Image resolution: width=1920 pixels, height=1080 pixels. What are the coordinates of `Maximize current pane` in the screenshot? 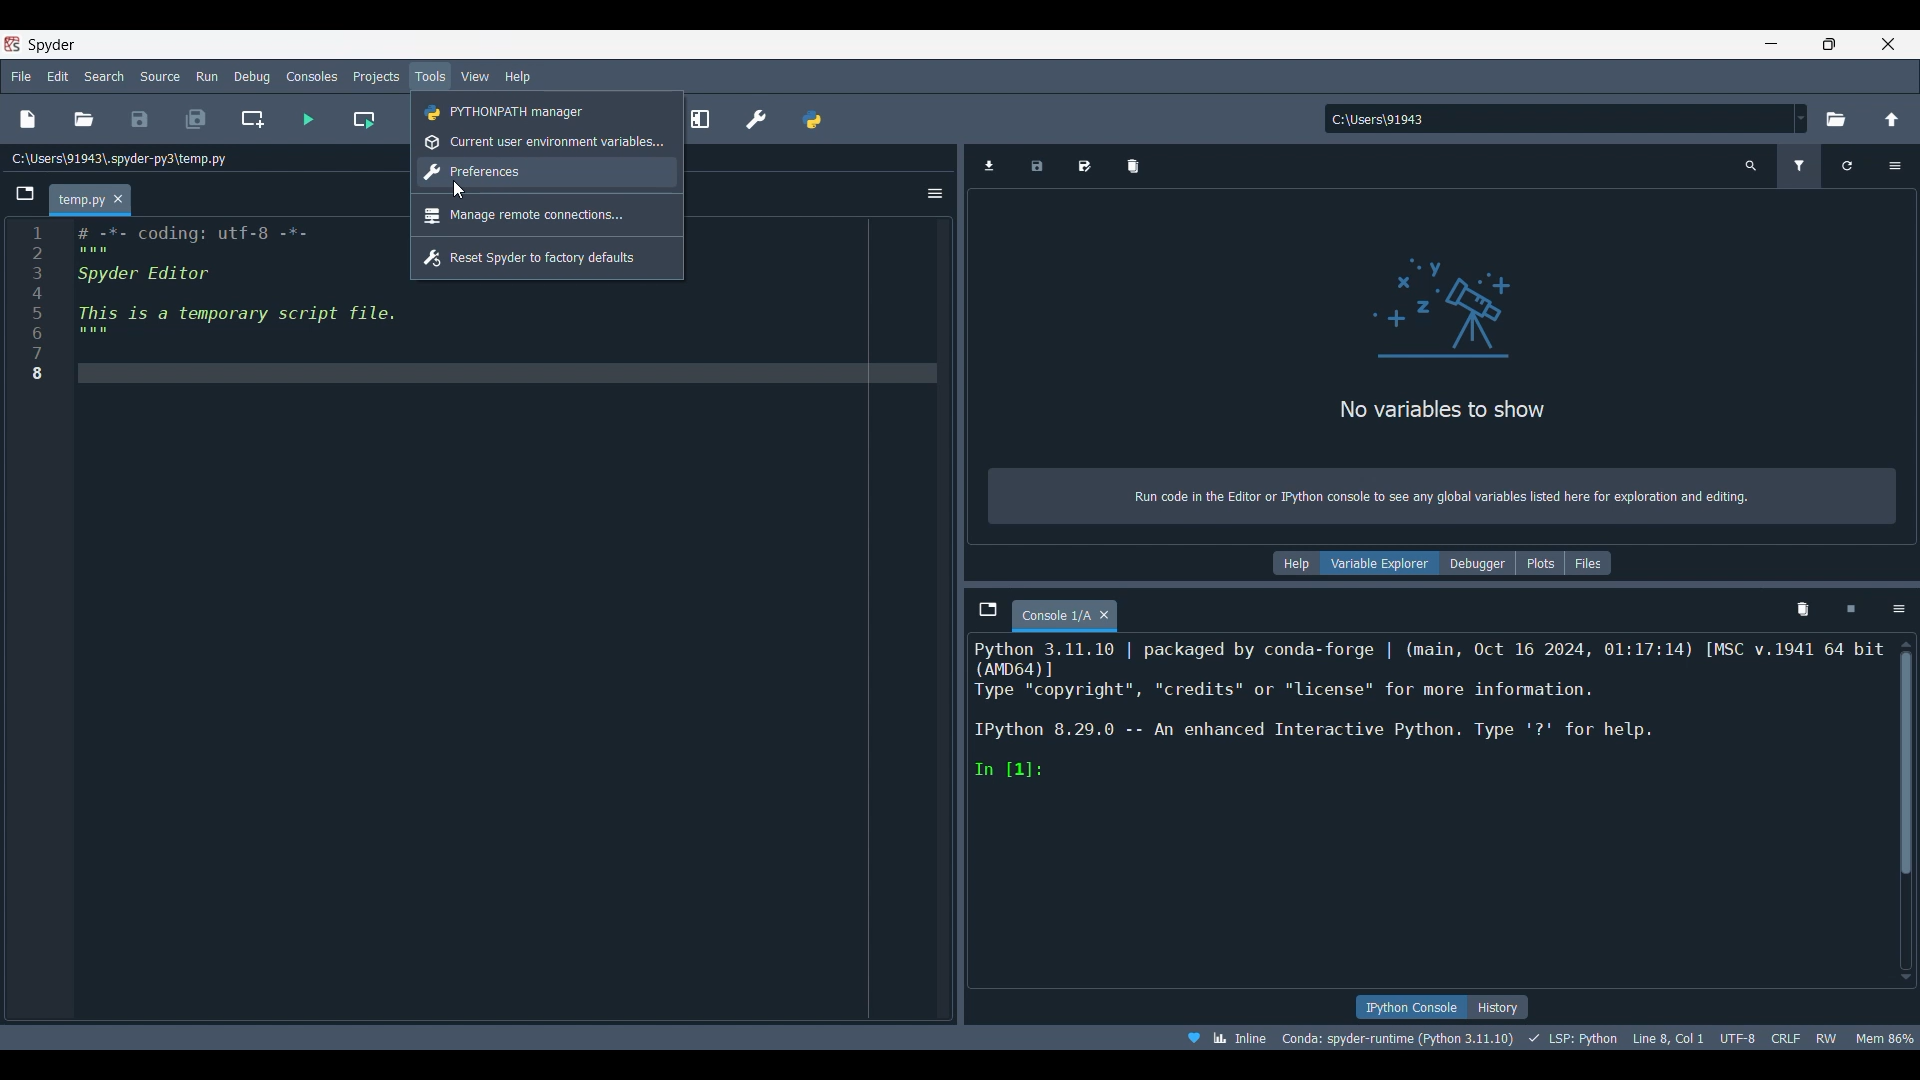 It's located at (700, 118).